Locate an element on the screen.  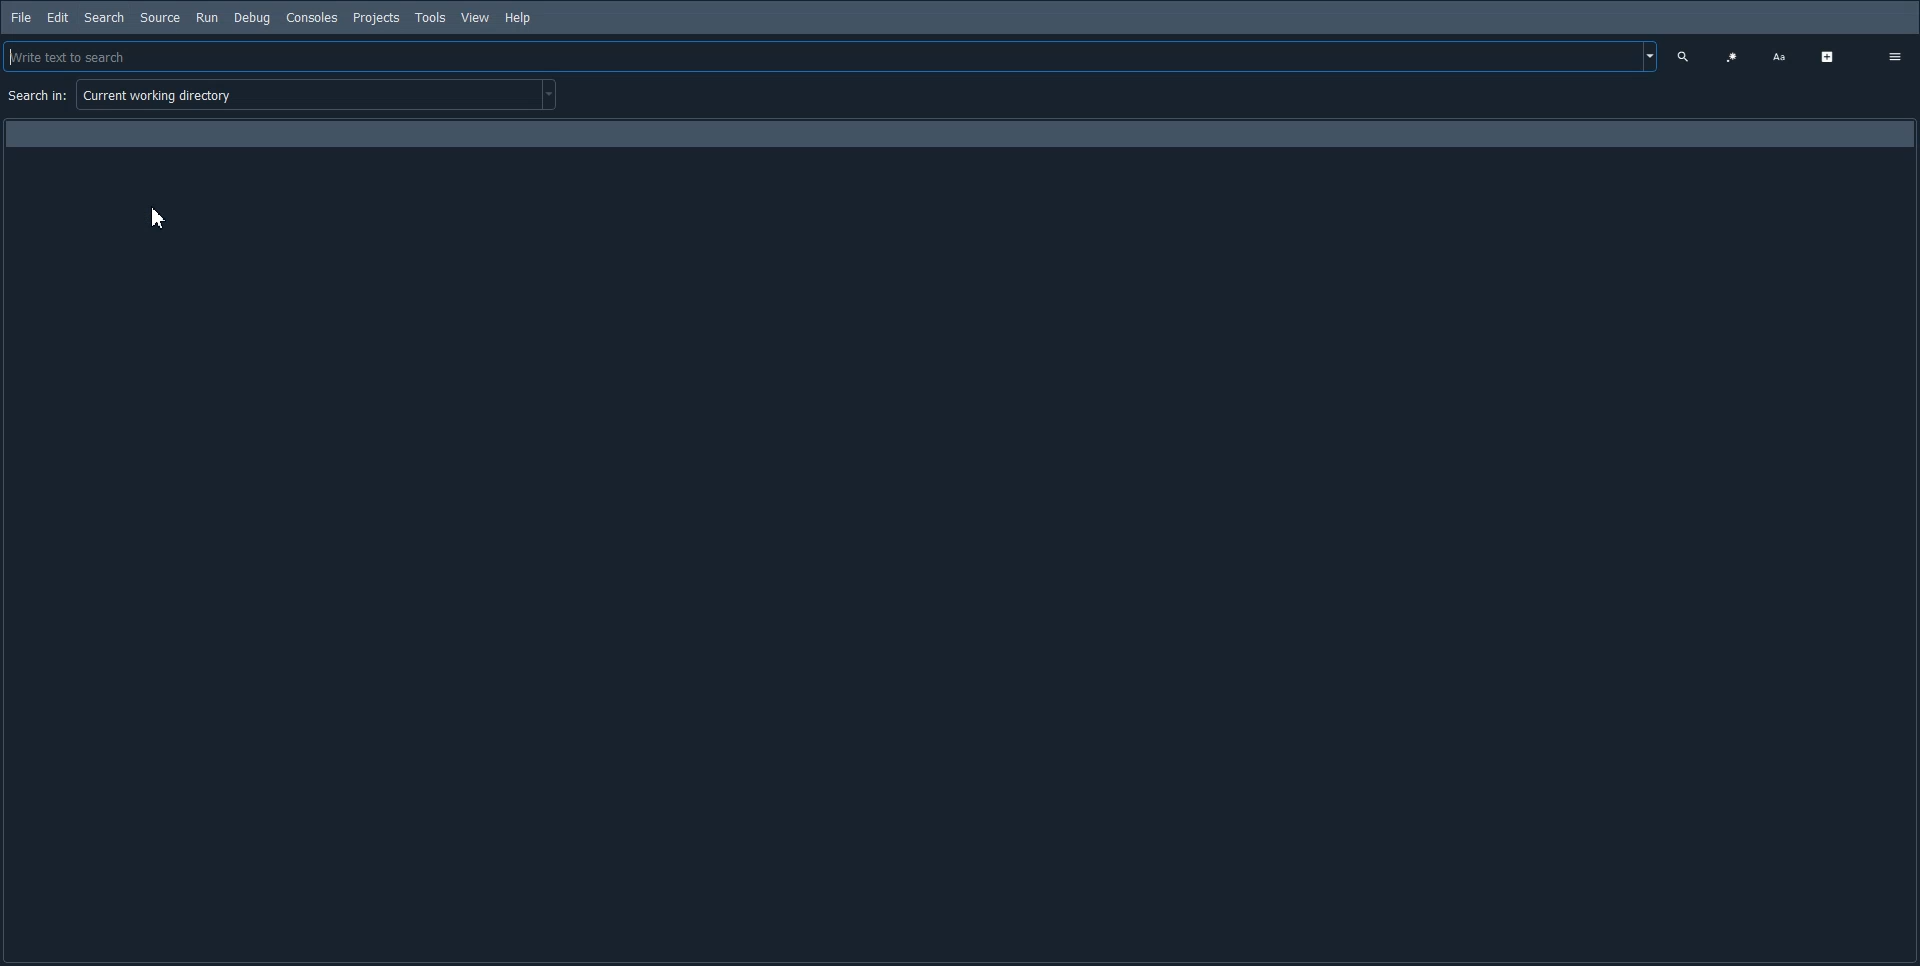
Run is located at coordinates (207, 18).